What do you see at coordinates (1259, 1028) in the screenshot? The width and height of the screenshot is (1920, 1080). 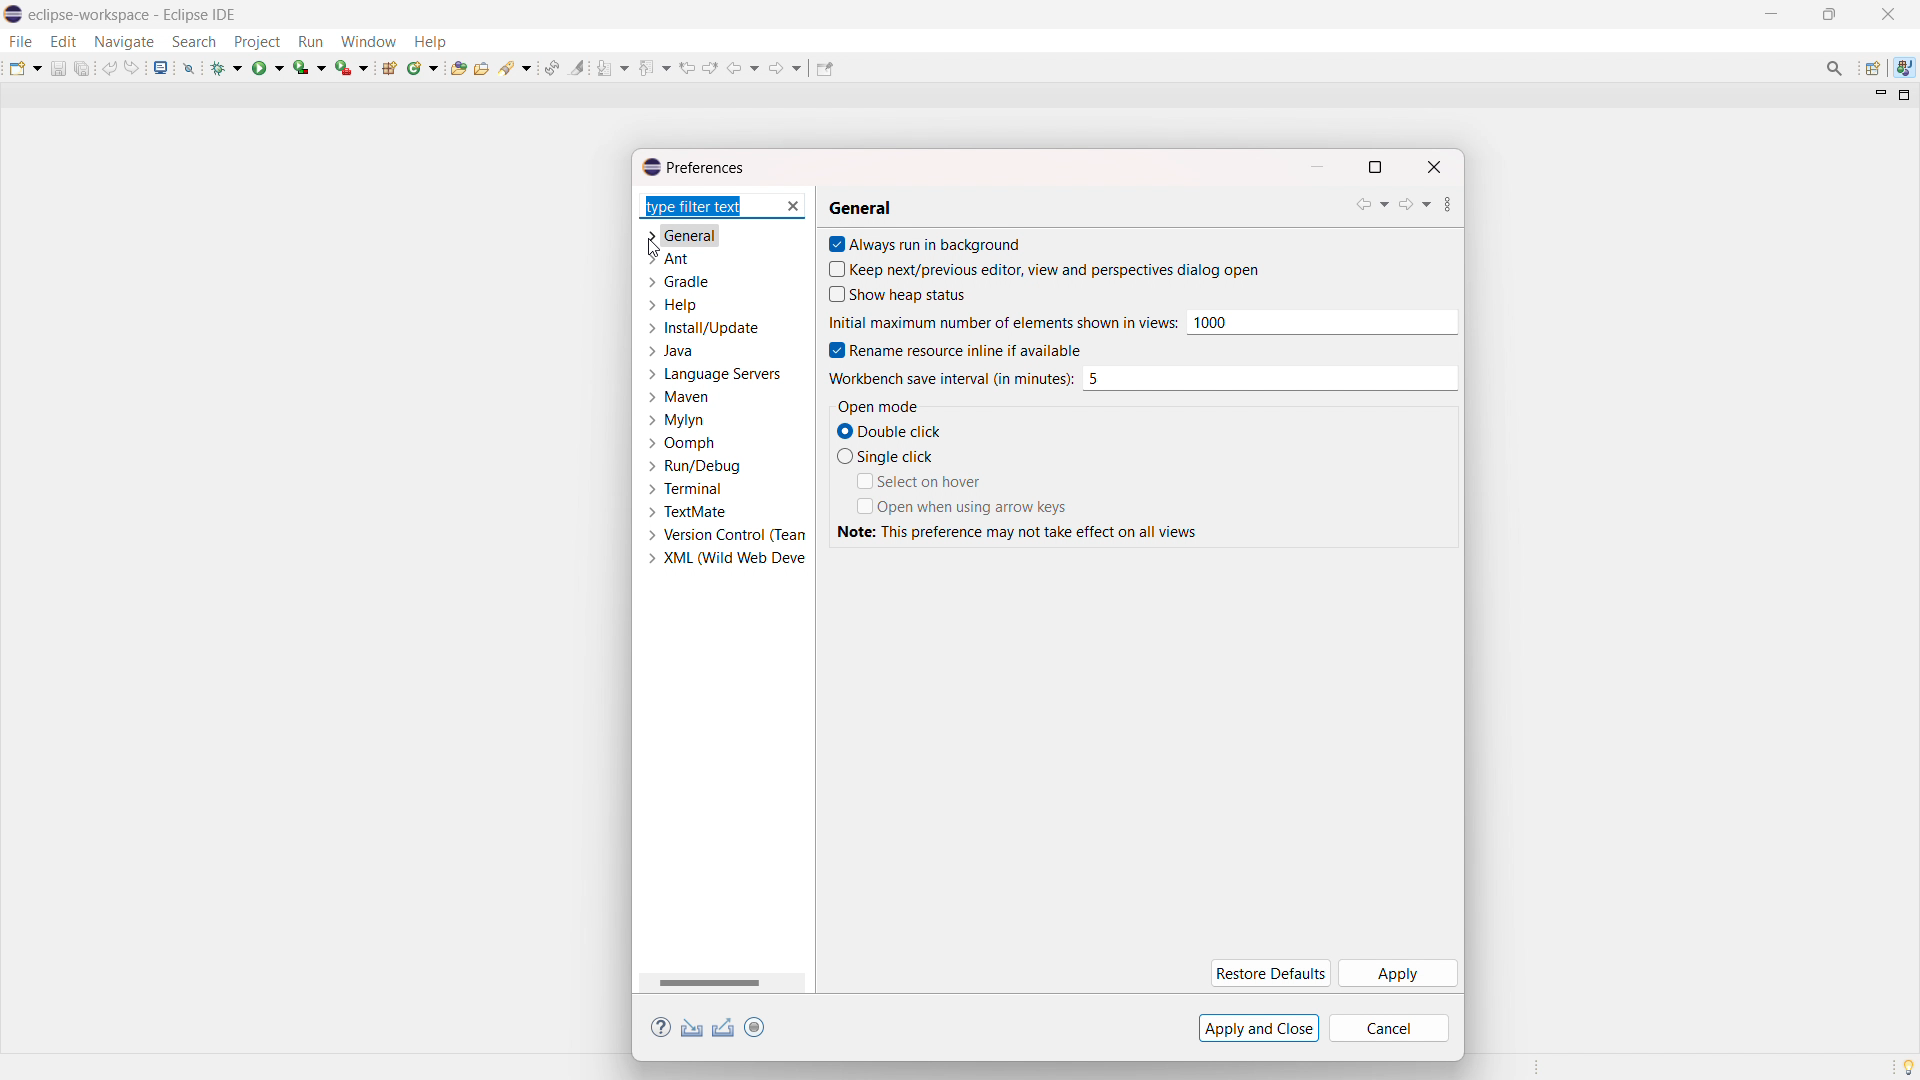 I see `apply and close` at bounding box center [1259, 1028].